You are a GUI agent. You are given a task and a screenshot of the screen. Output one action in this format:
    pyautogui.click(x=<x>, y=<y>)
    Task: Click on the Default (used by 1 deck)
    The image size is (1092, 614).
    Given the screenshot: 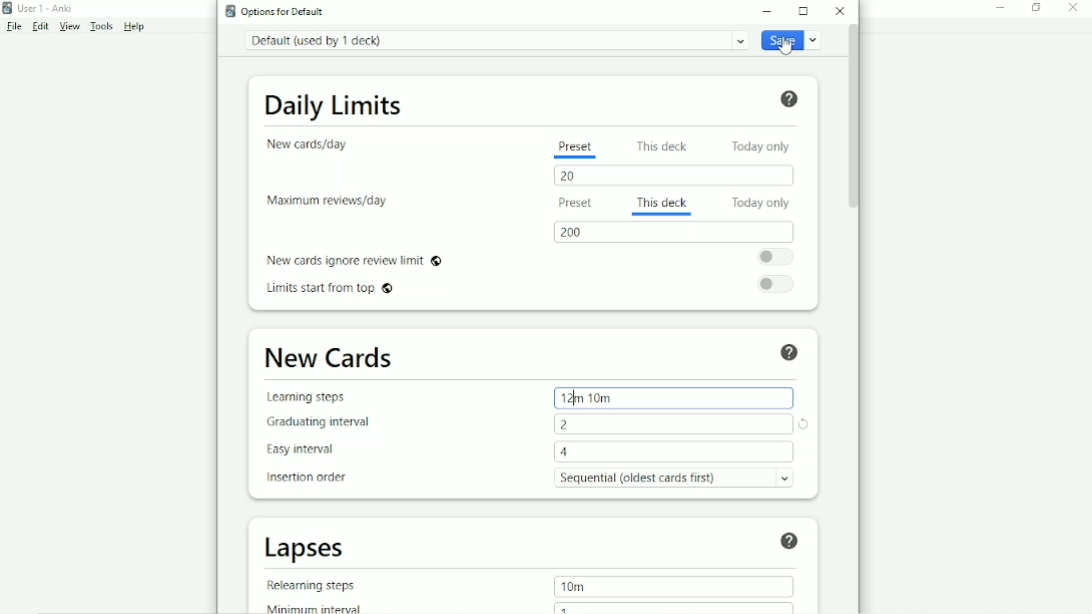 What is the action you would take?
    pyautogui.click(x=493, y=42)
    